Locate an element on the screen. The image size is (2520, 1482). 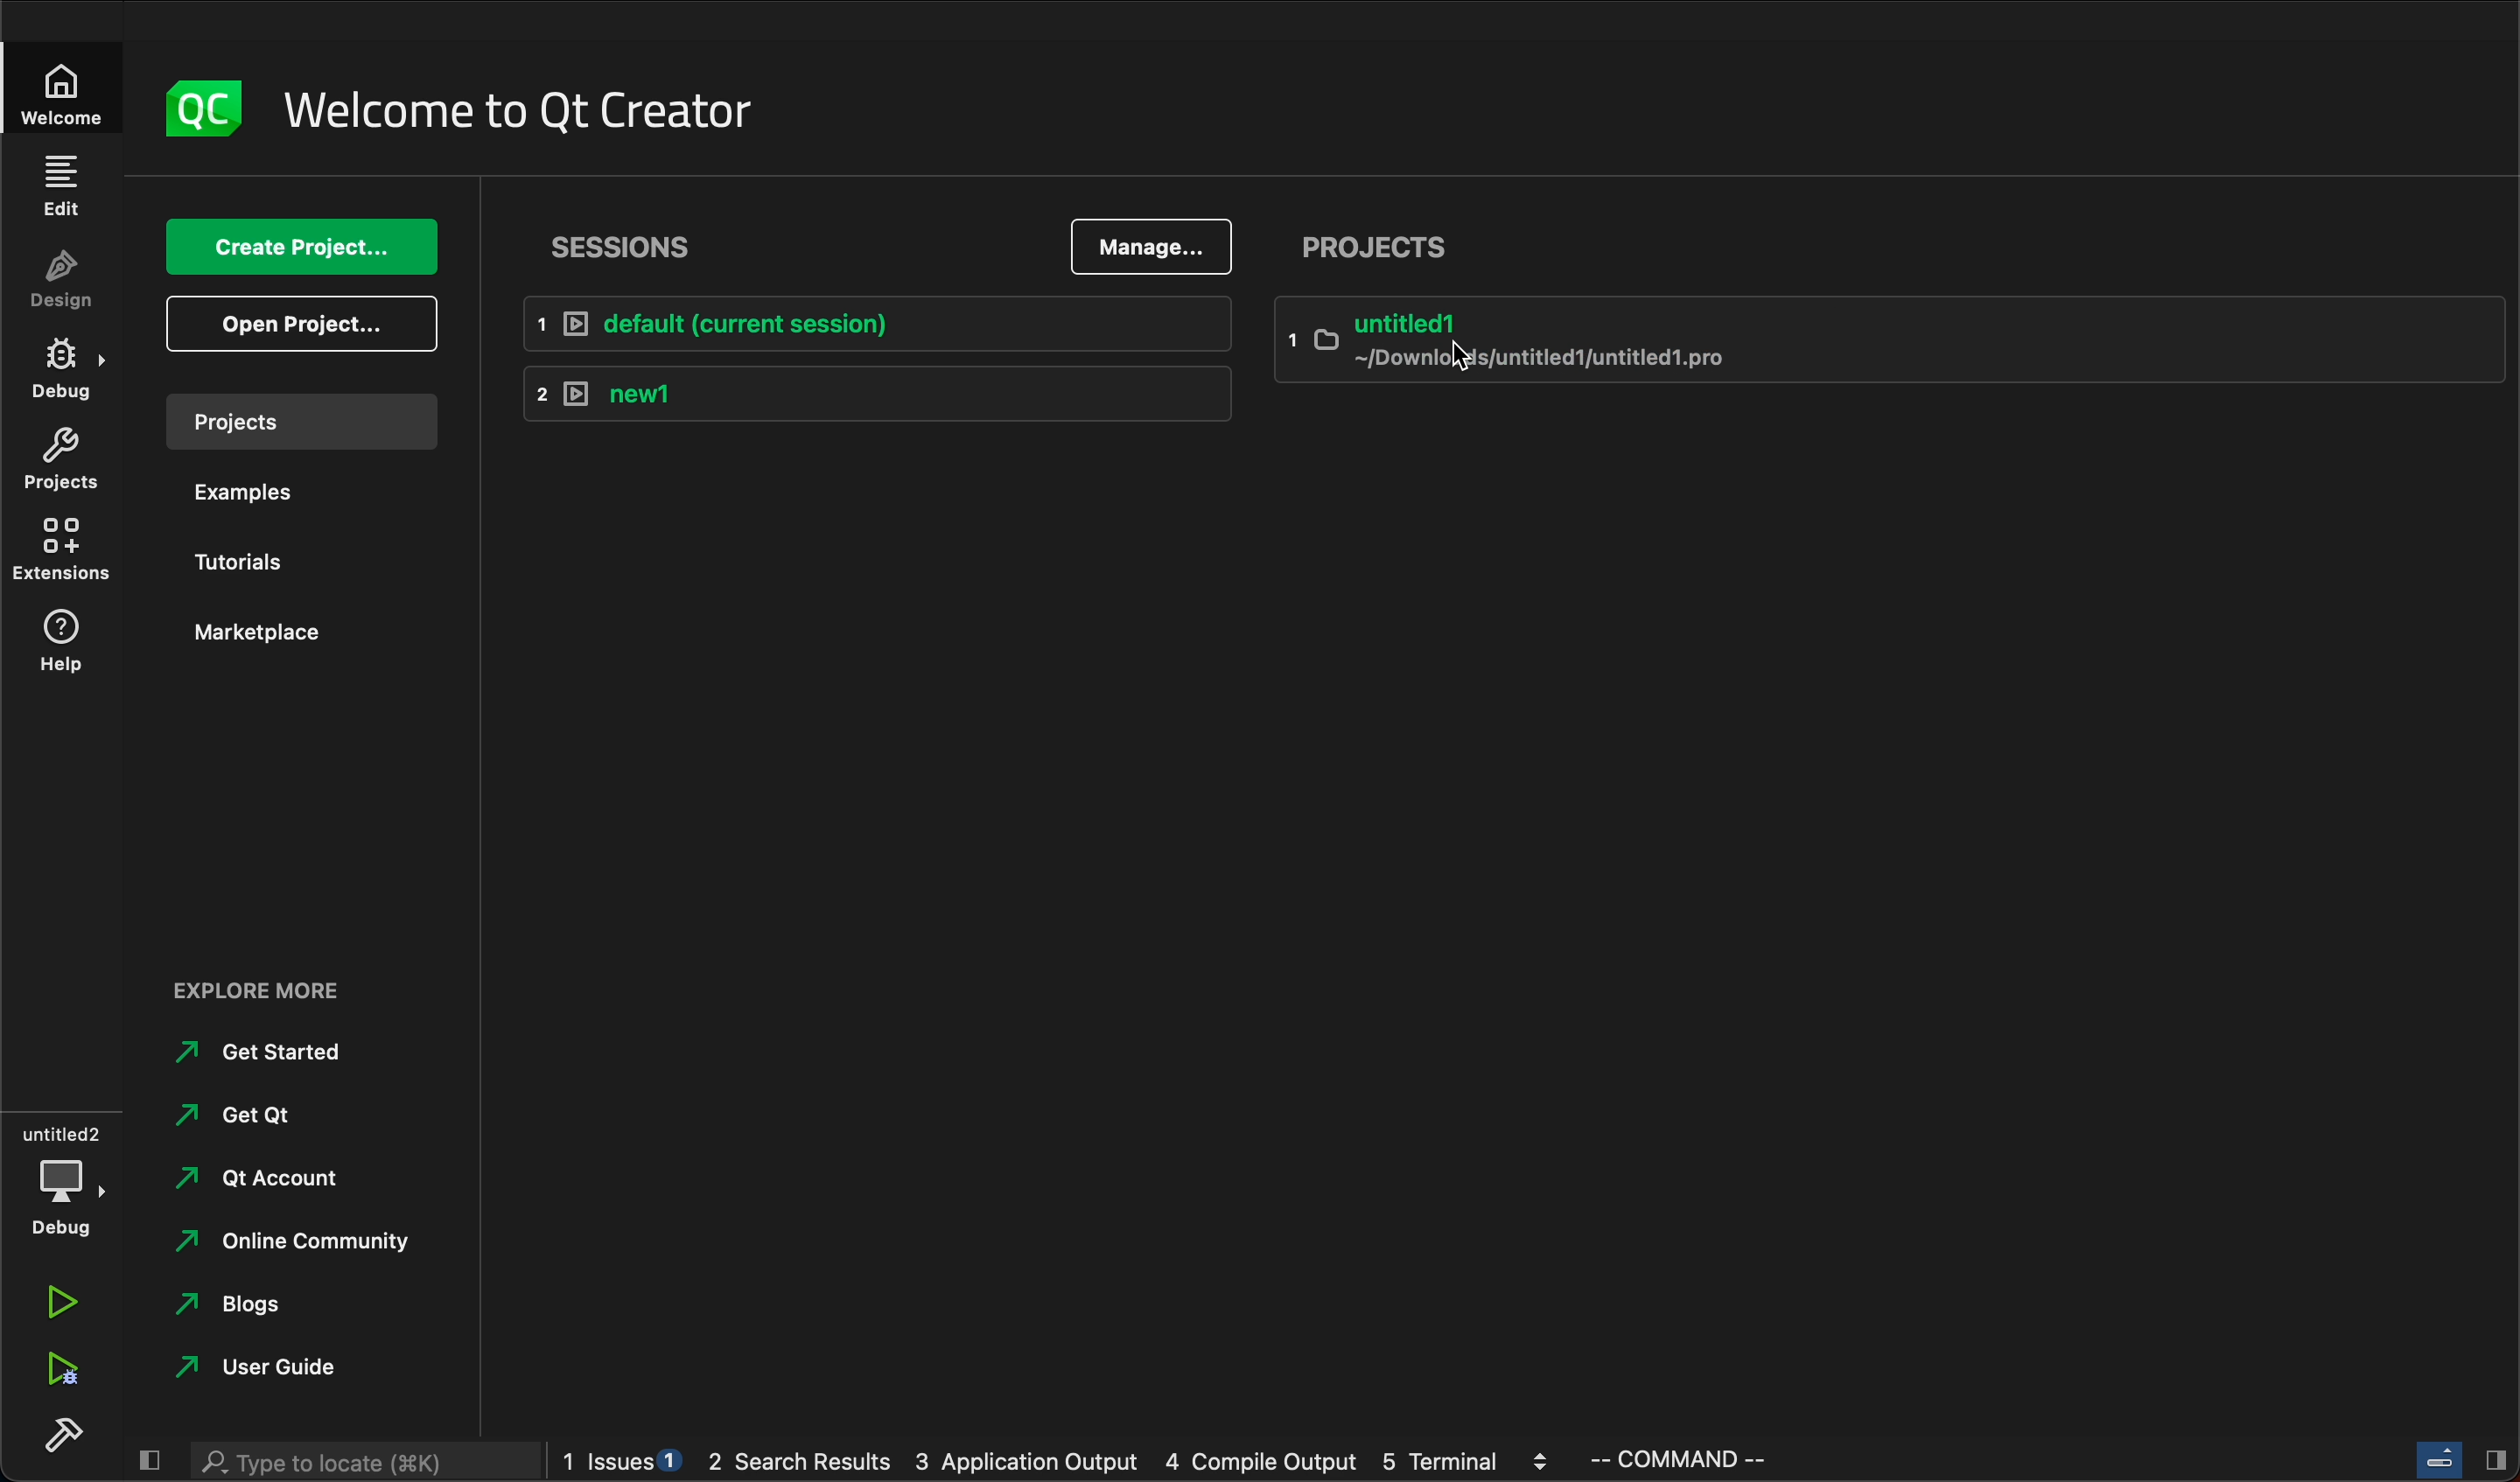
edit is located at coordinates (61, 179).